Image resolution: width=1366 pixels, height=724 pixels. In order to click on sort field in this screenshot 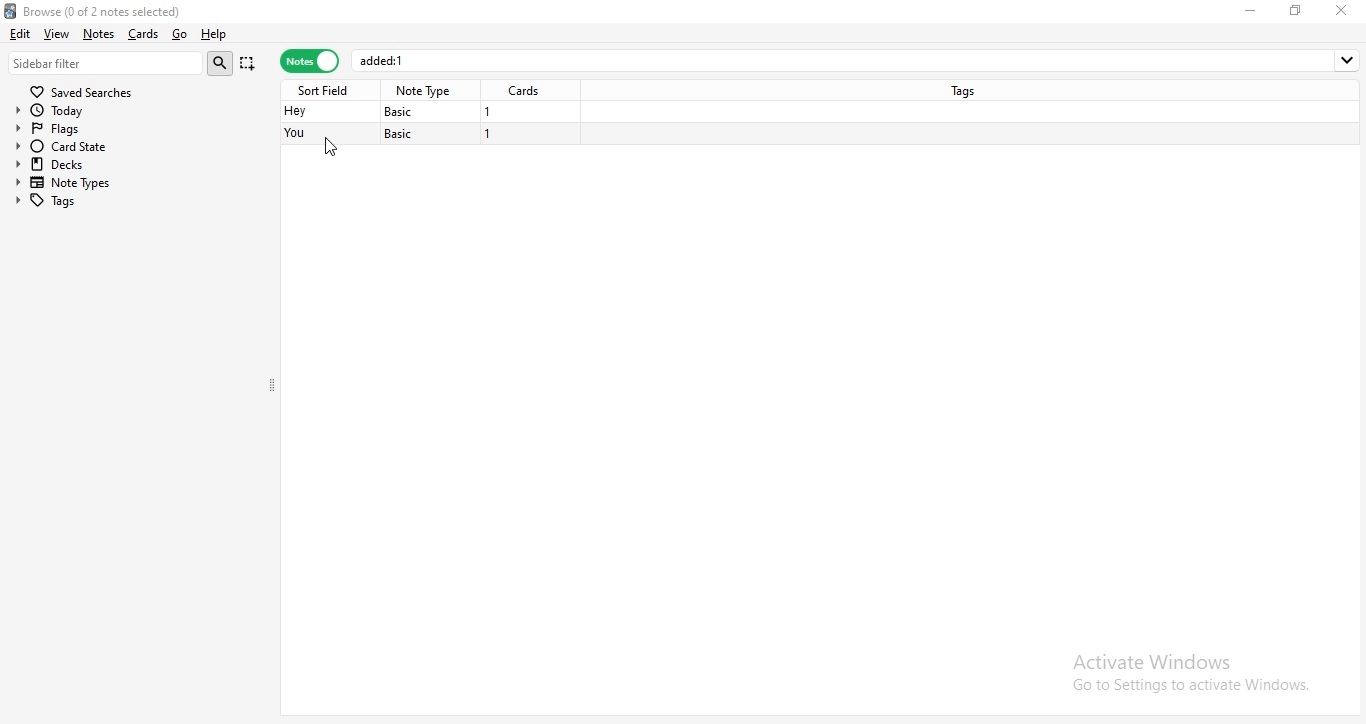, I will do `click(327, 89)`.